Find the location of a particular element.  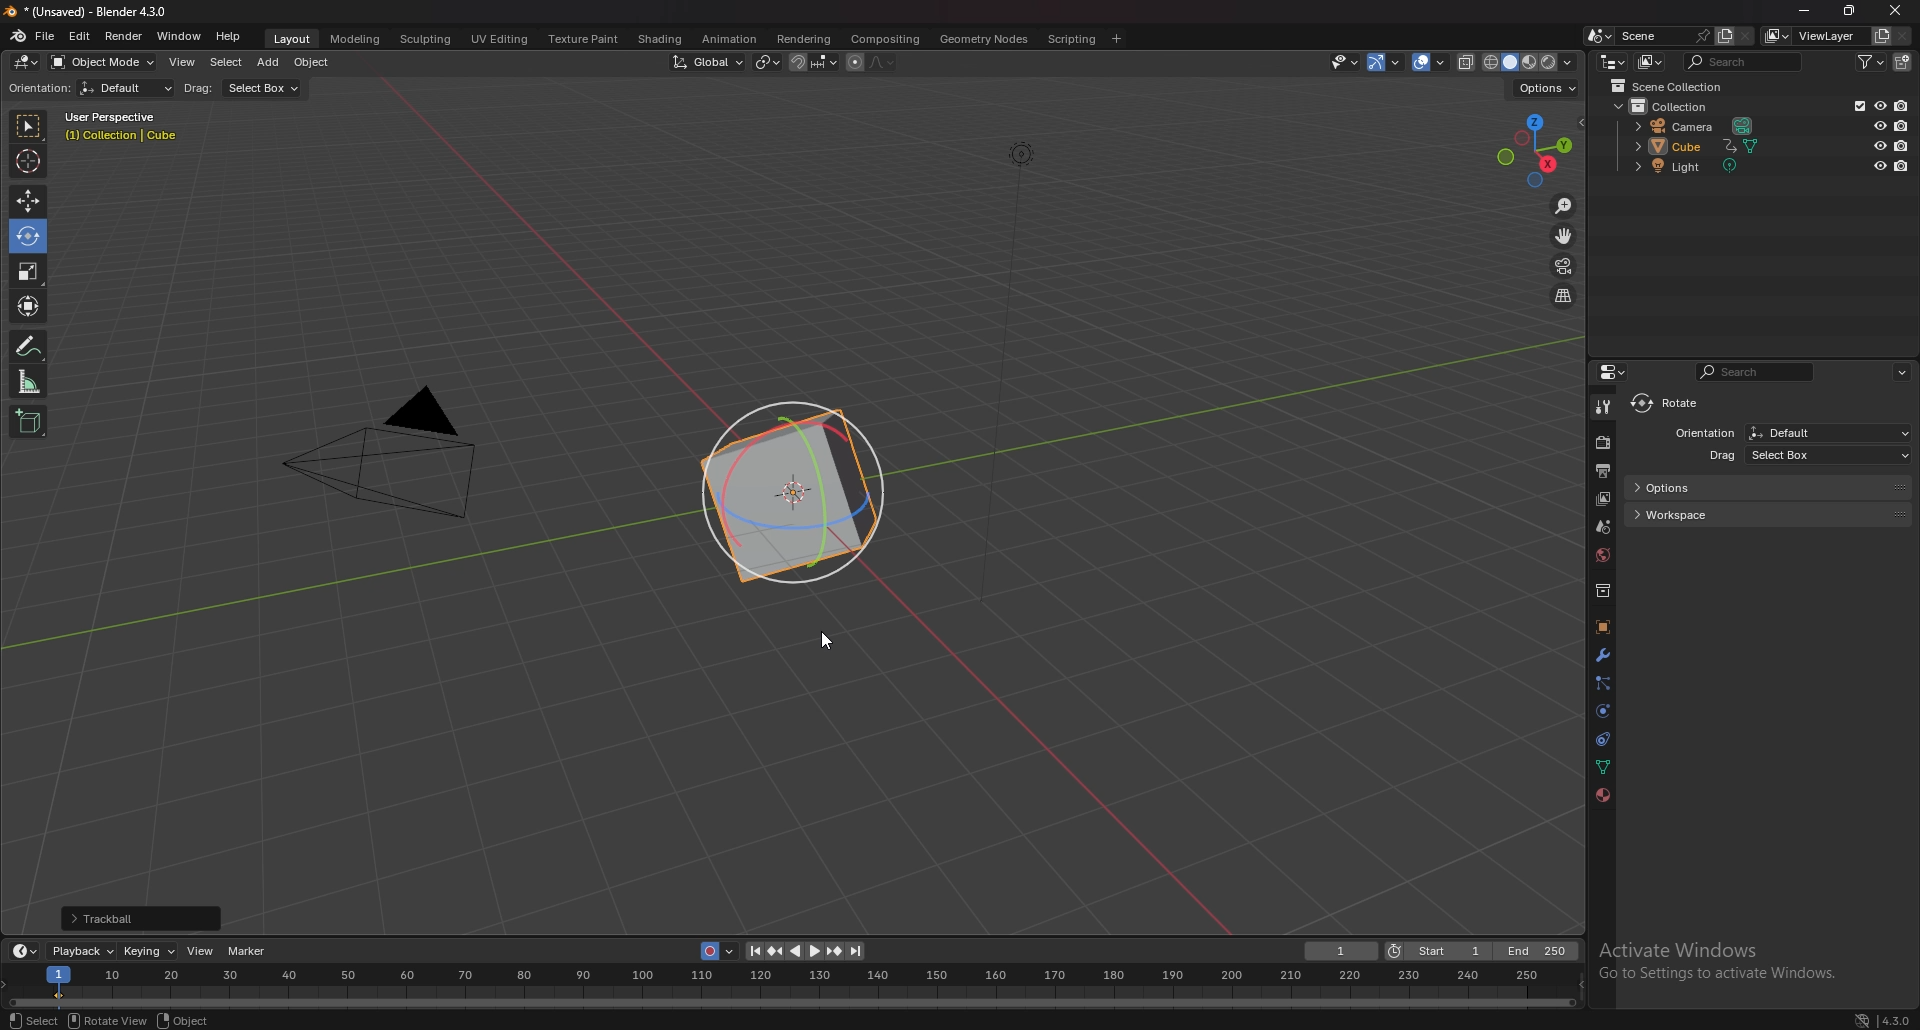

constraints is located at coordinates (1604, 738).